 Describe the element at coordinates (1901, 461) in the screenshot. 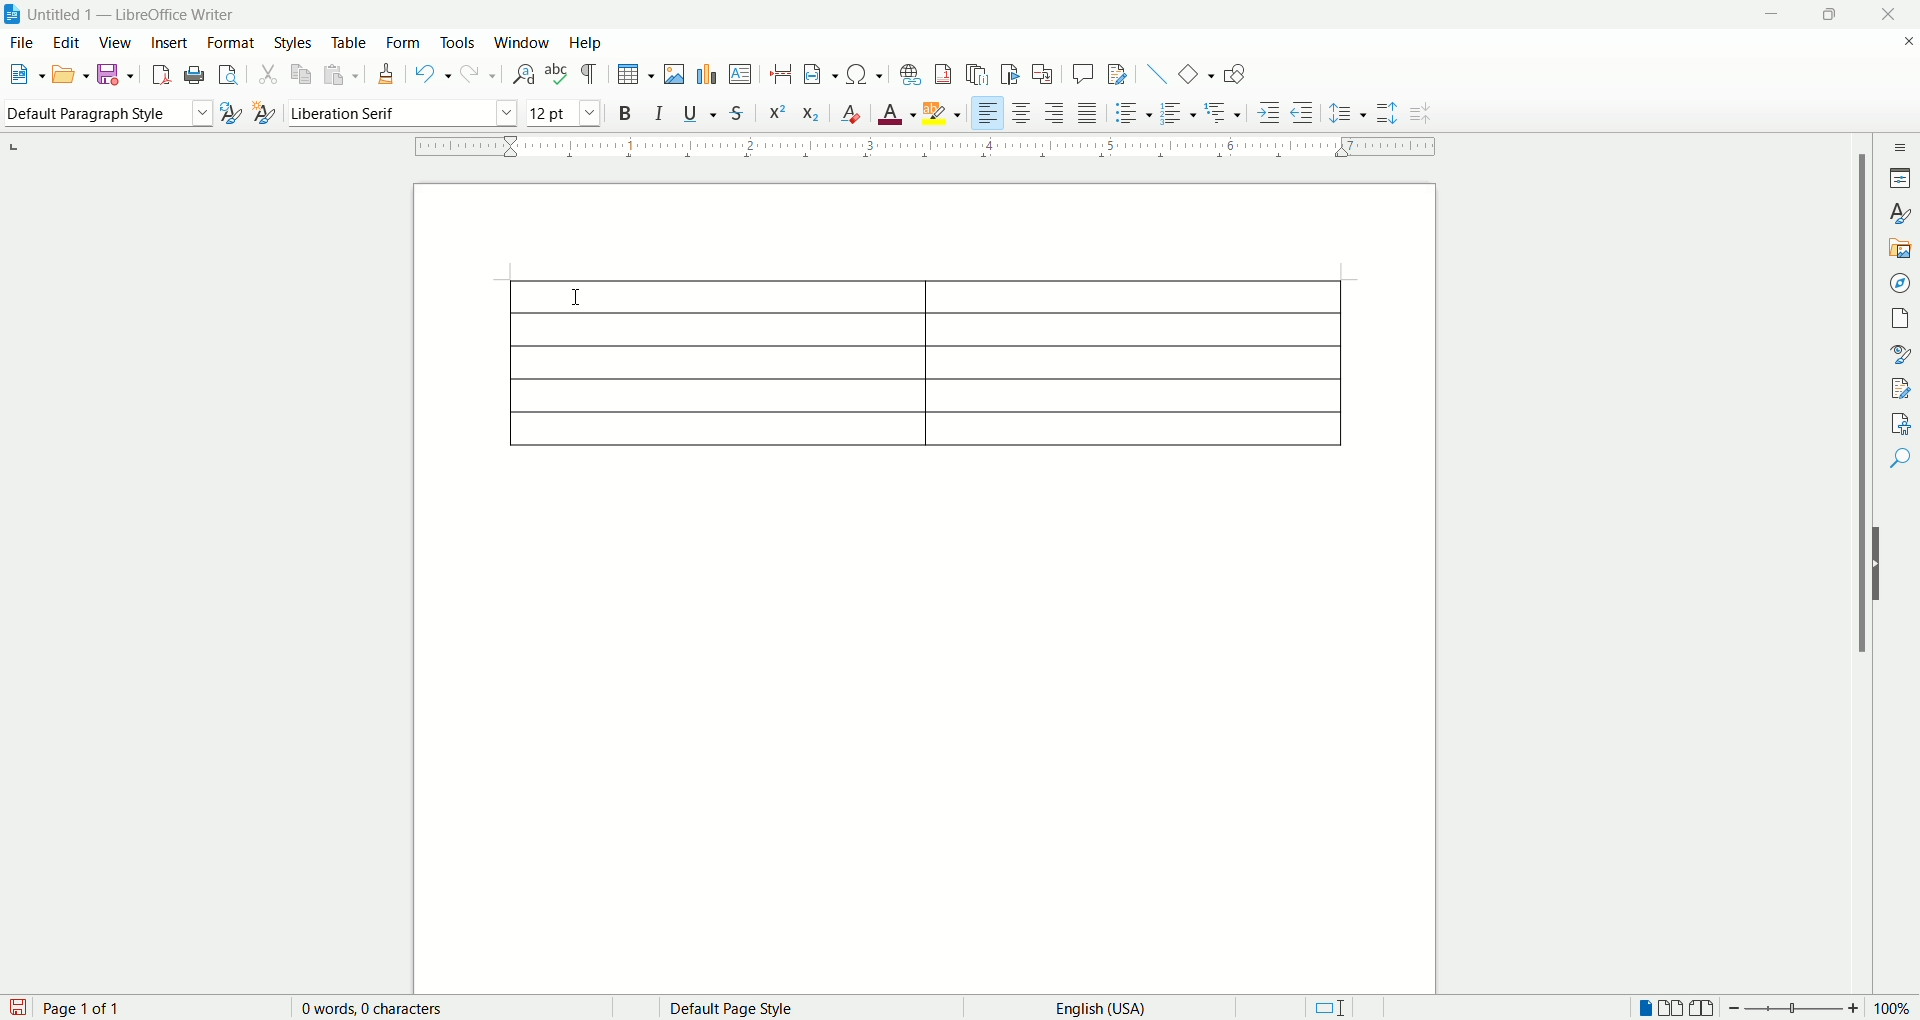

I see `find` at that location.